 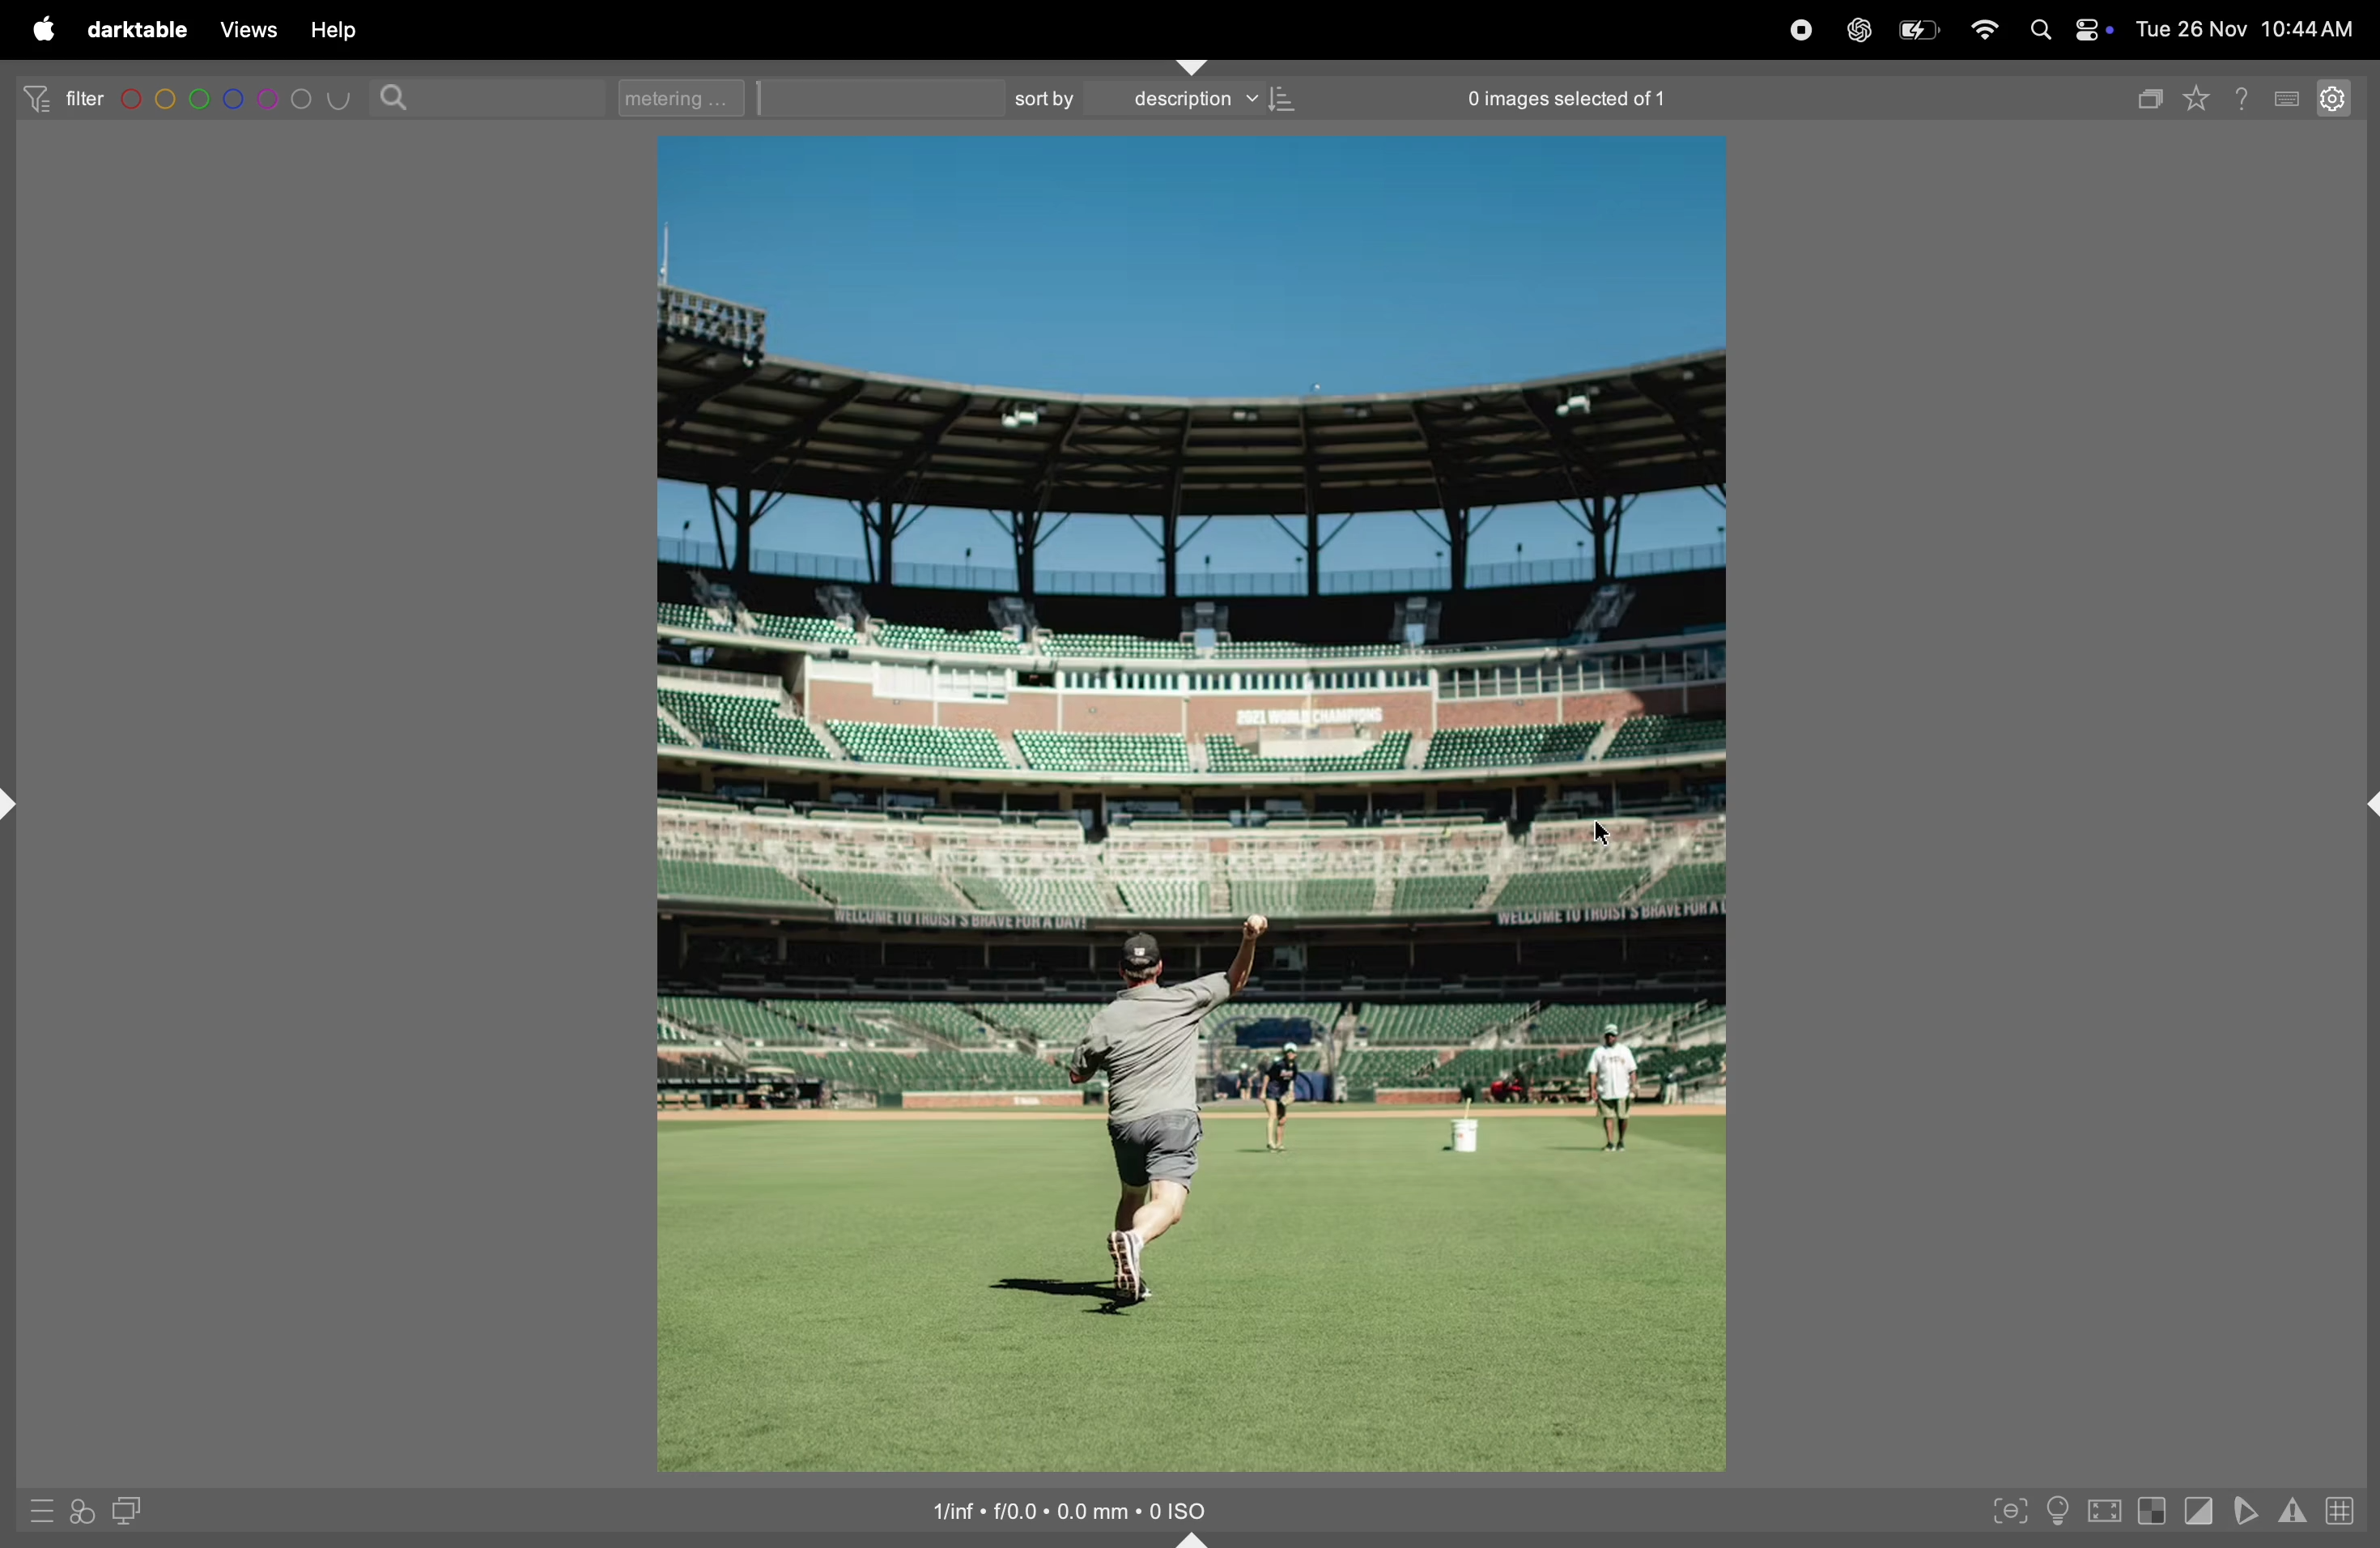 What do you see at coordinates (39, 1514) in the screenshot?
I see `quick access to presets` at bounding box center [39, 1514].